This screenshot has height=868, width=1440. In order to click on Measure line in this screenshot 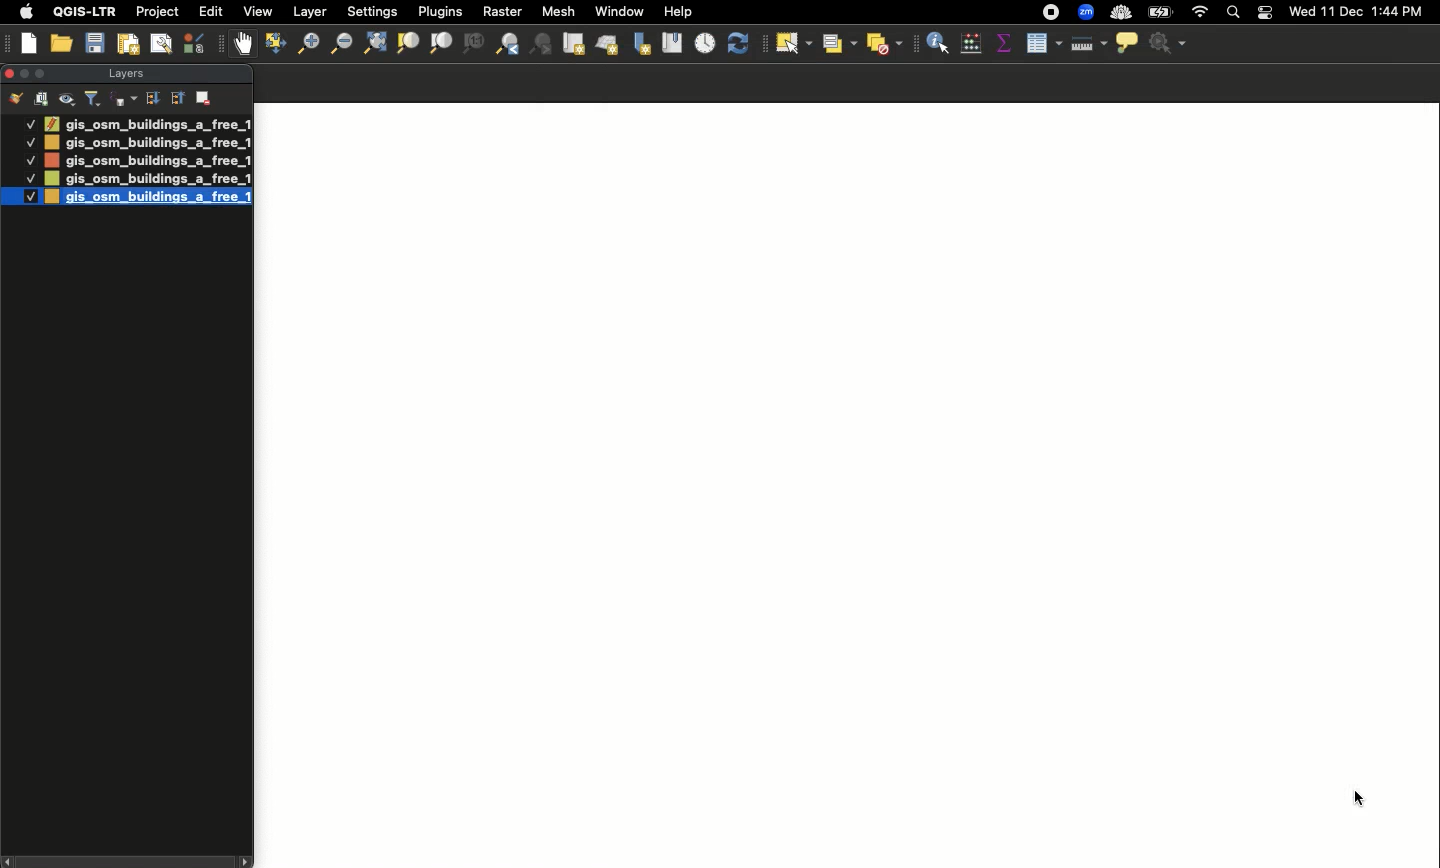, I will do `click(1087, 44)`.